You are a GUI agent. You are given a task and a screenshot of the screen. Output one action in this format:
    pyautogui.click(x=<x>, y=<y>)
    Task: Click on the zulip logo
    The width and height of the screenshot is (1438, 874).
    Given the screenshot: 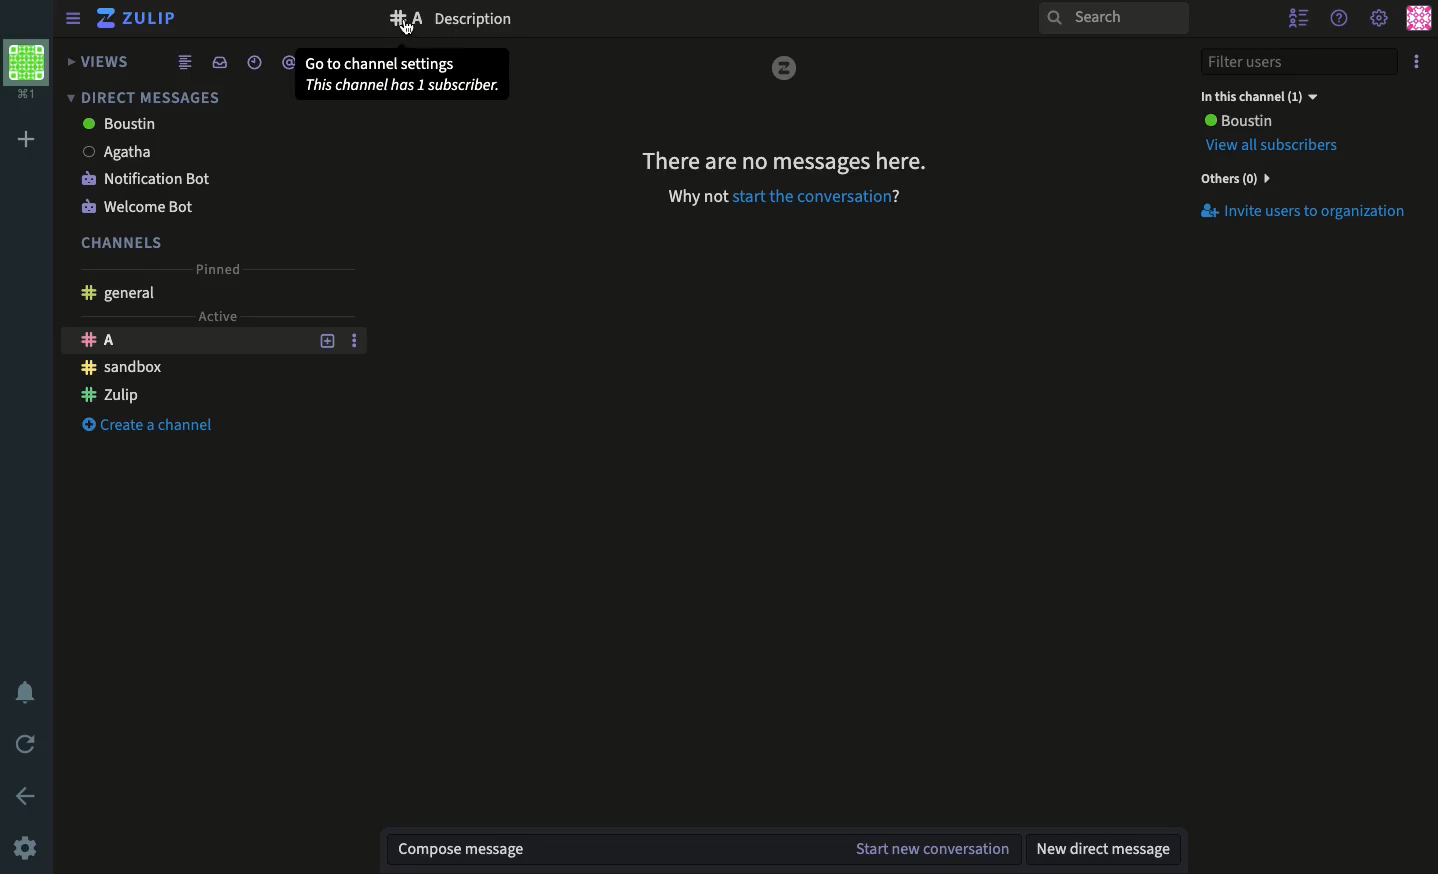 What is the action you would take?
    pyautogui.click(x=785, y=69)
    